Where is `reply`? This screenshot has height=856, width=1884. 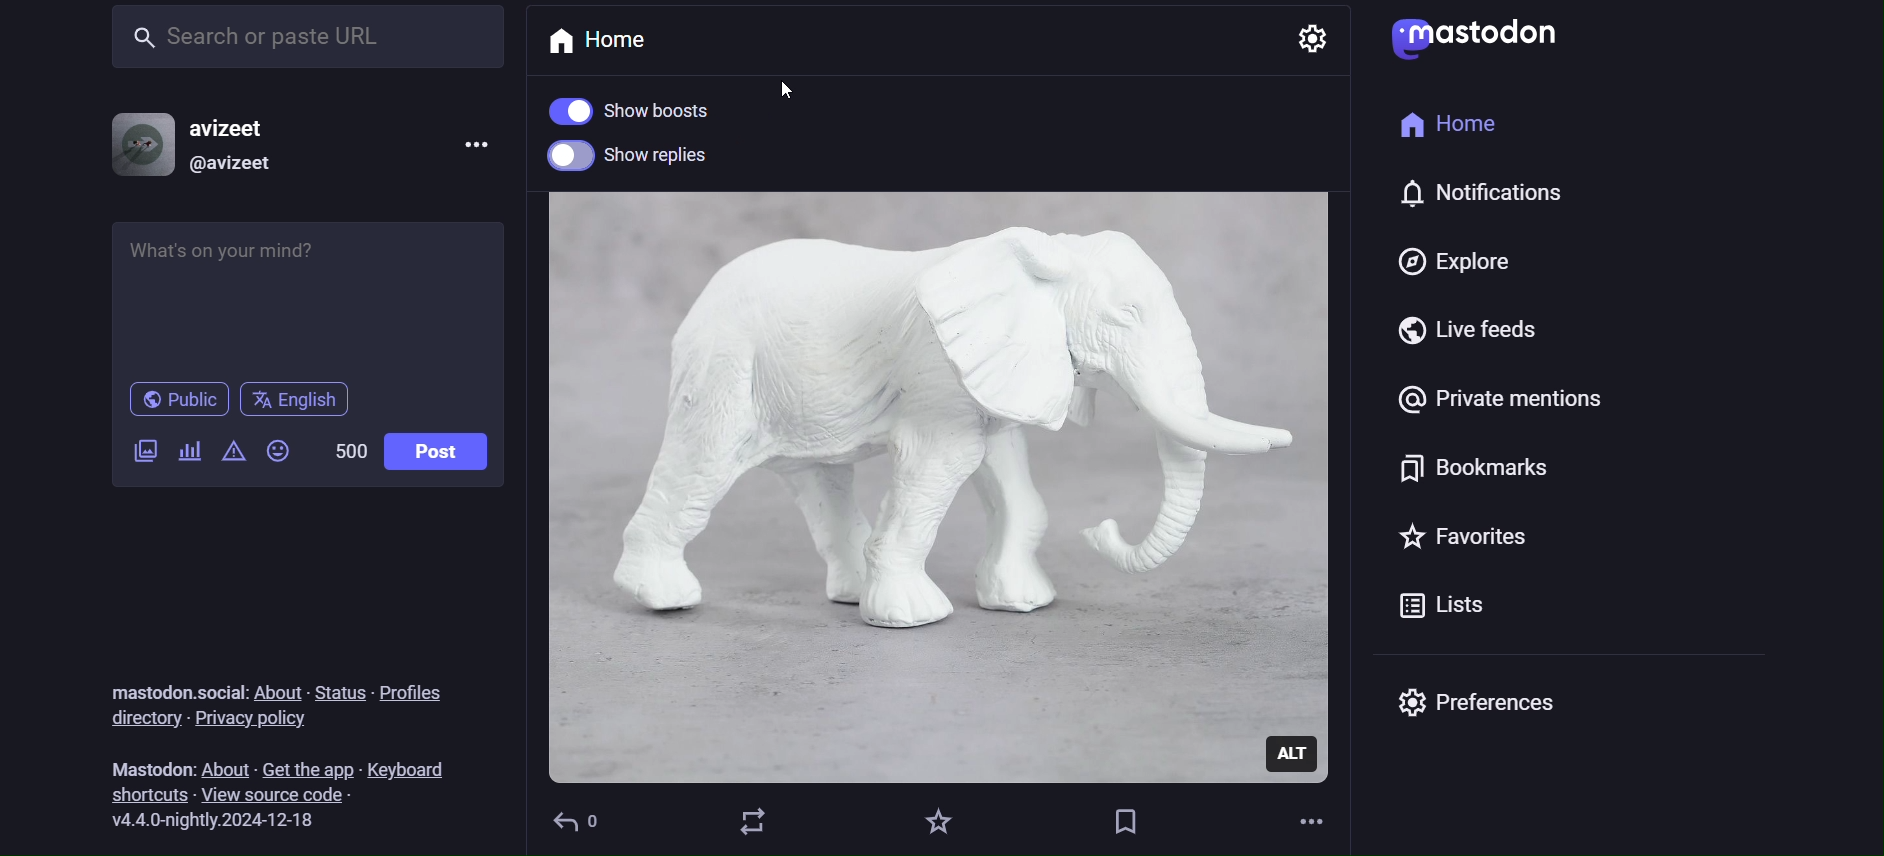
reply is located at coordinates (580, 824).